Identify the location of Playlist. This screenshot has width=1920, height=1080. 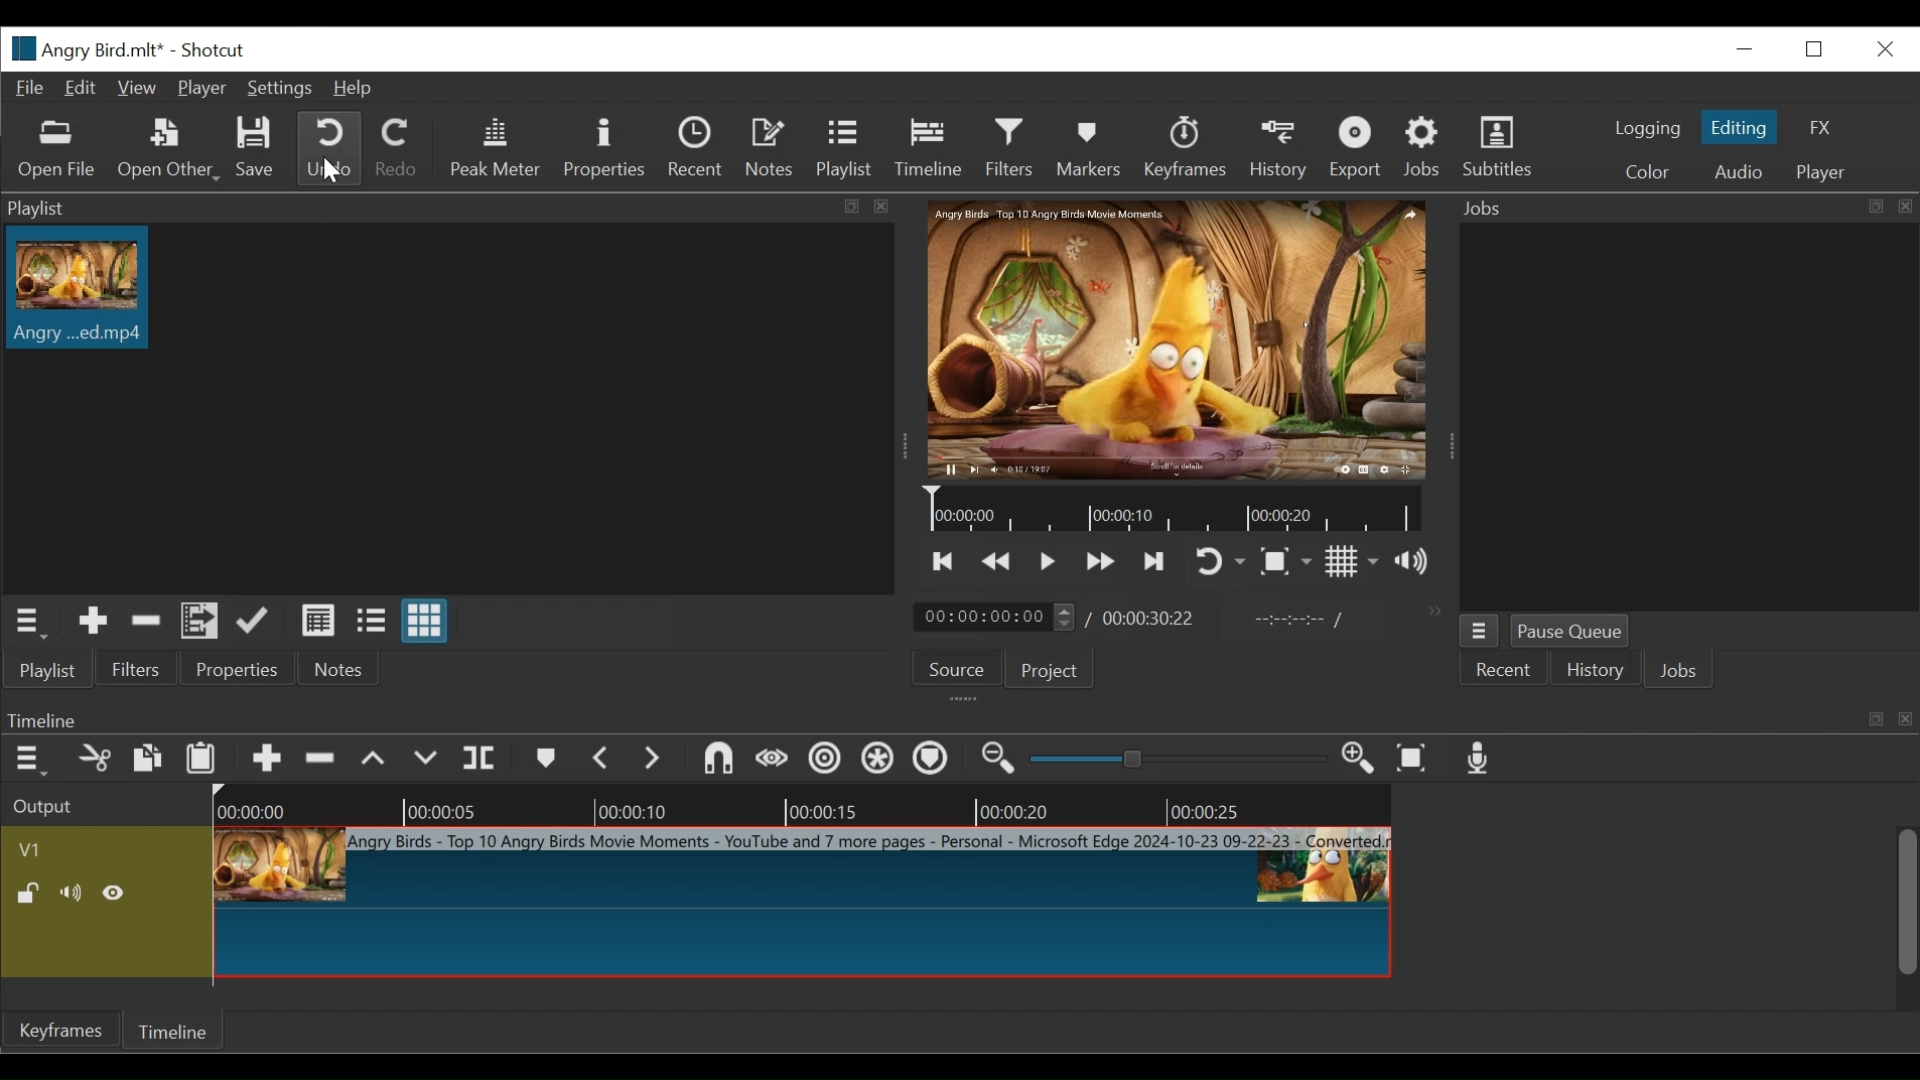
(45, 670).